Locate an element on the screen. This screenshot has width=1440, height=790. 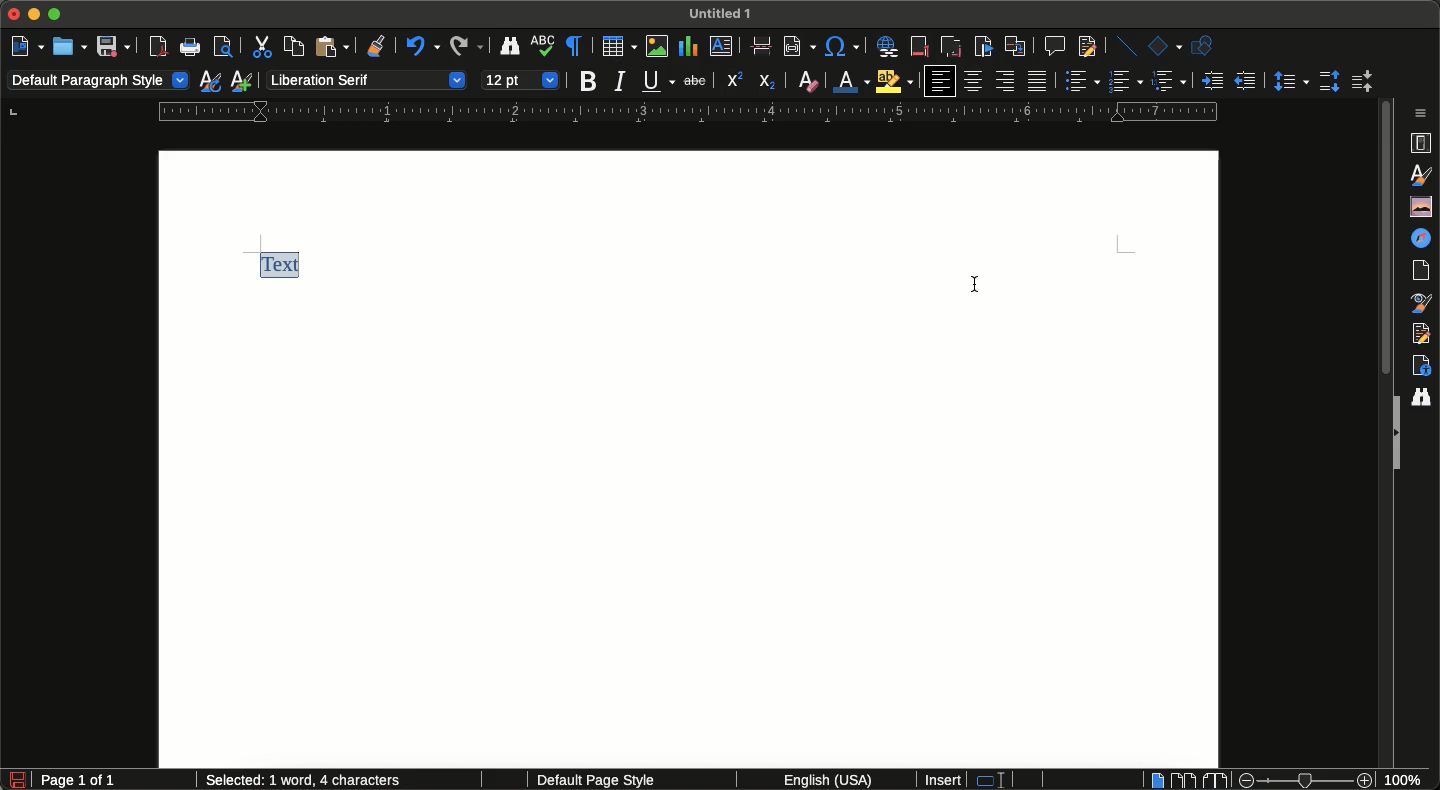
Insert hyperlink is located at coordinates (887, 46).